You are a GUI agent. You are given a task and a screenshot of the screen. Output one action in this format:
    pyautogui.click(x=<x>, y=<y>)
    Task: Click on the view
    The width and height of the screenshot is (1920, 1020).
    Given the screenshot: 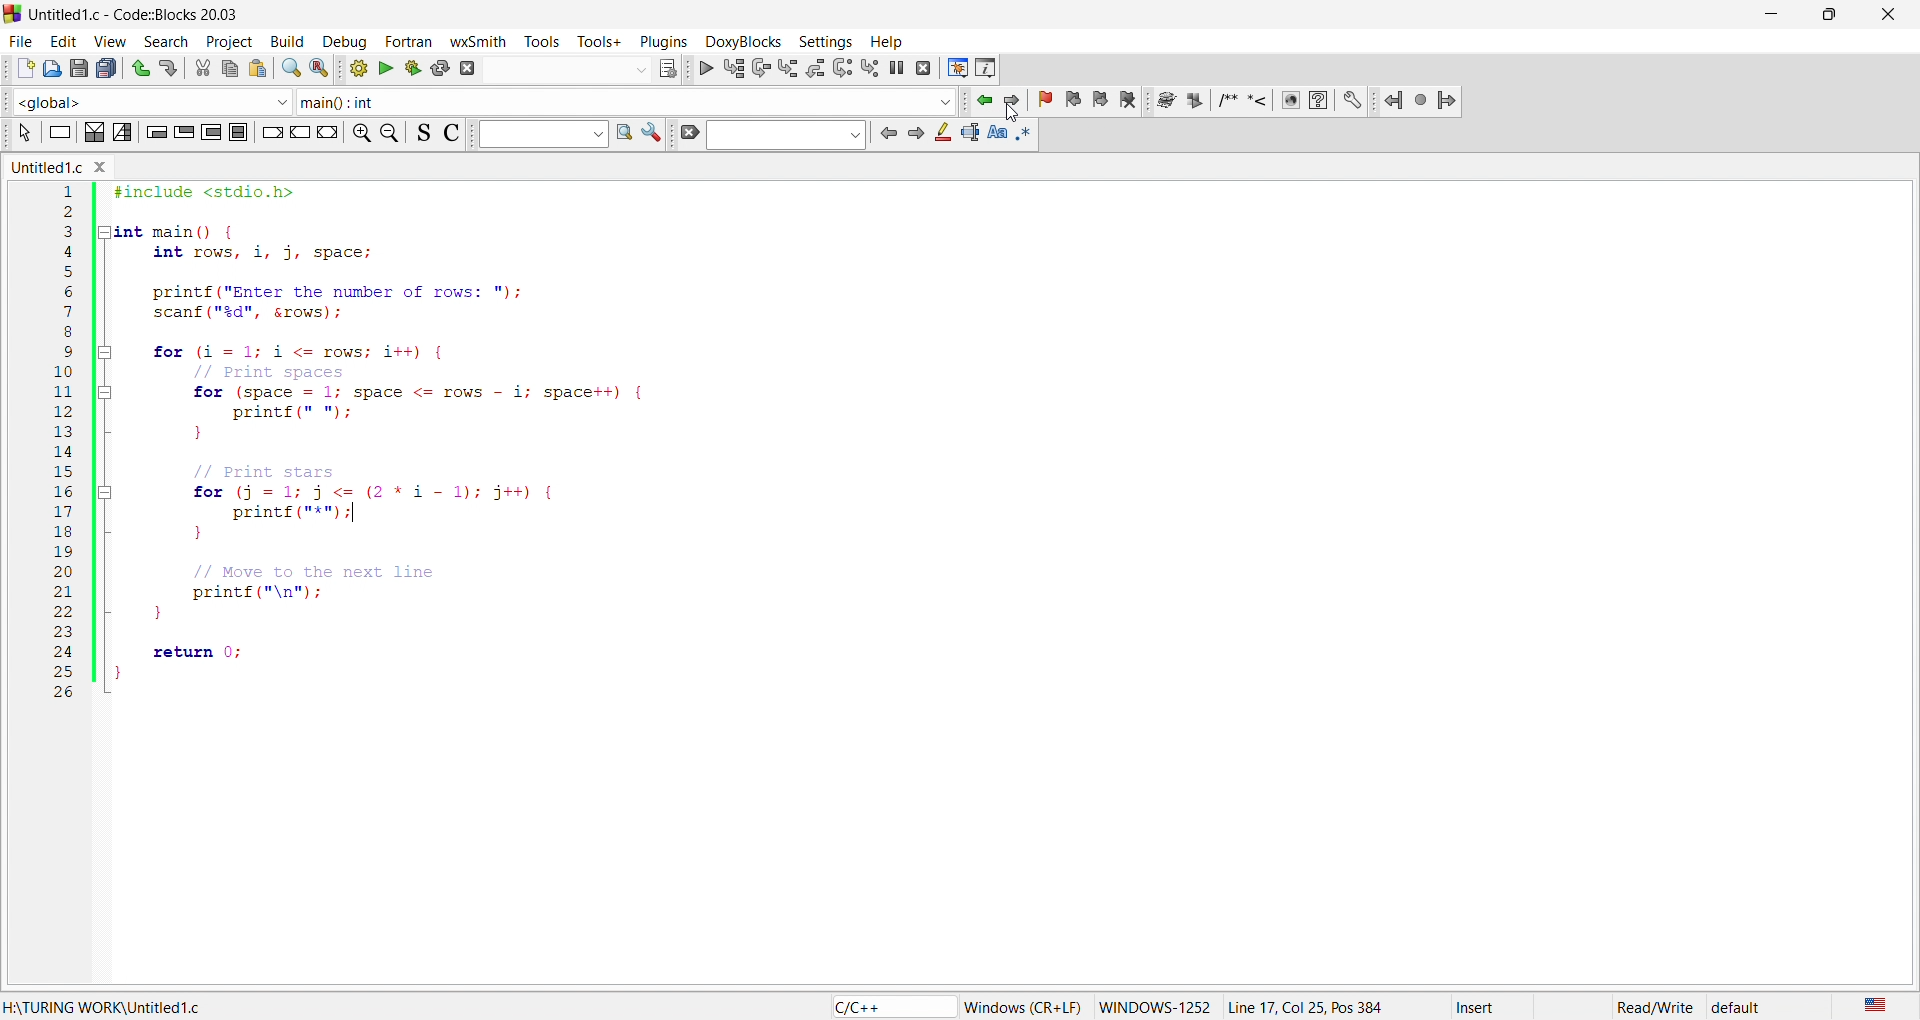 What is the action you would take?
    pyautogui.click(x=106, y=39)
    